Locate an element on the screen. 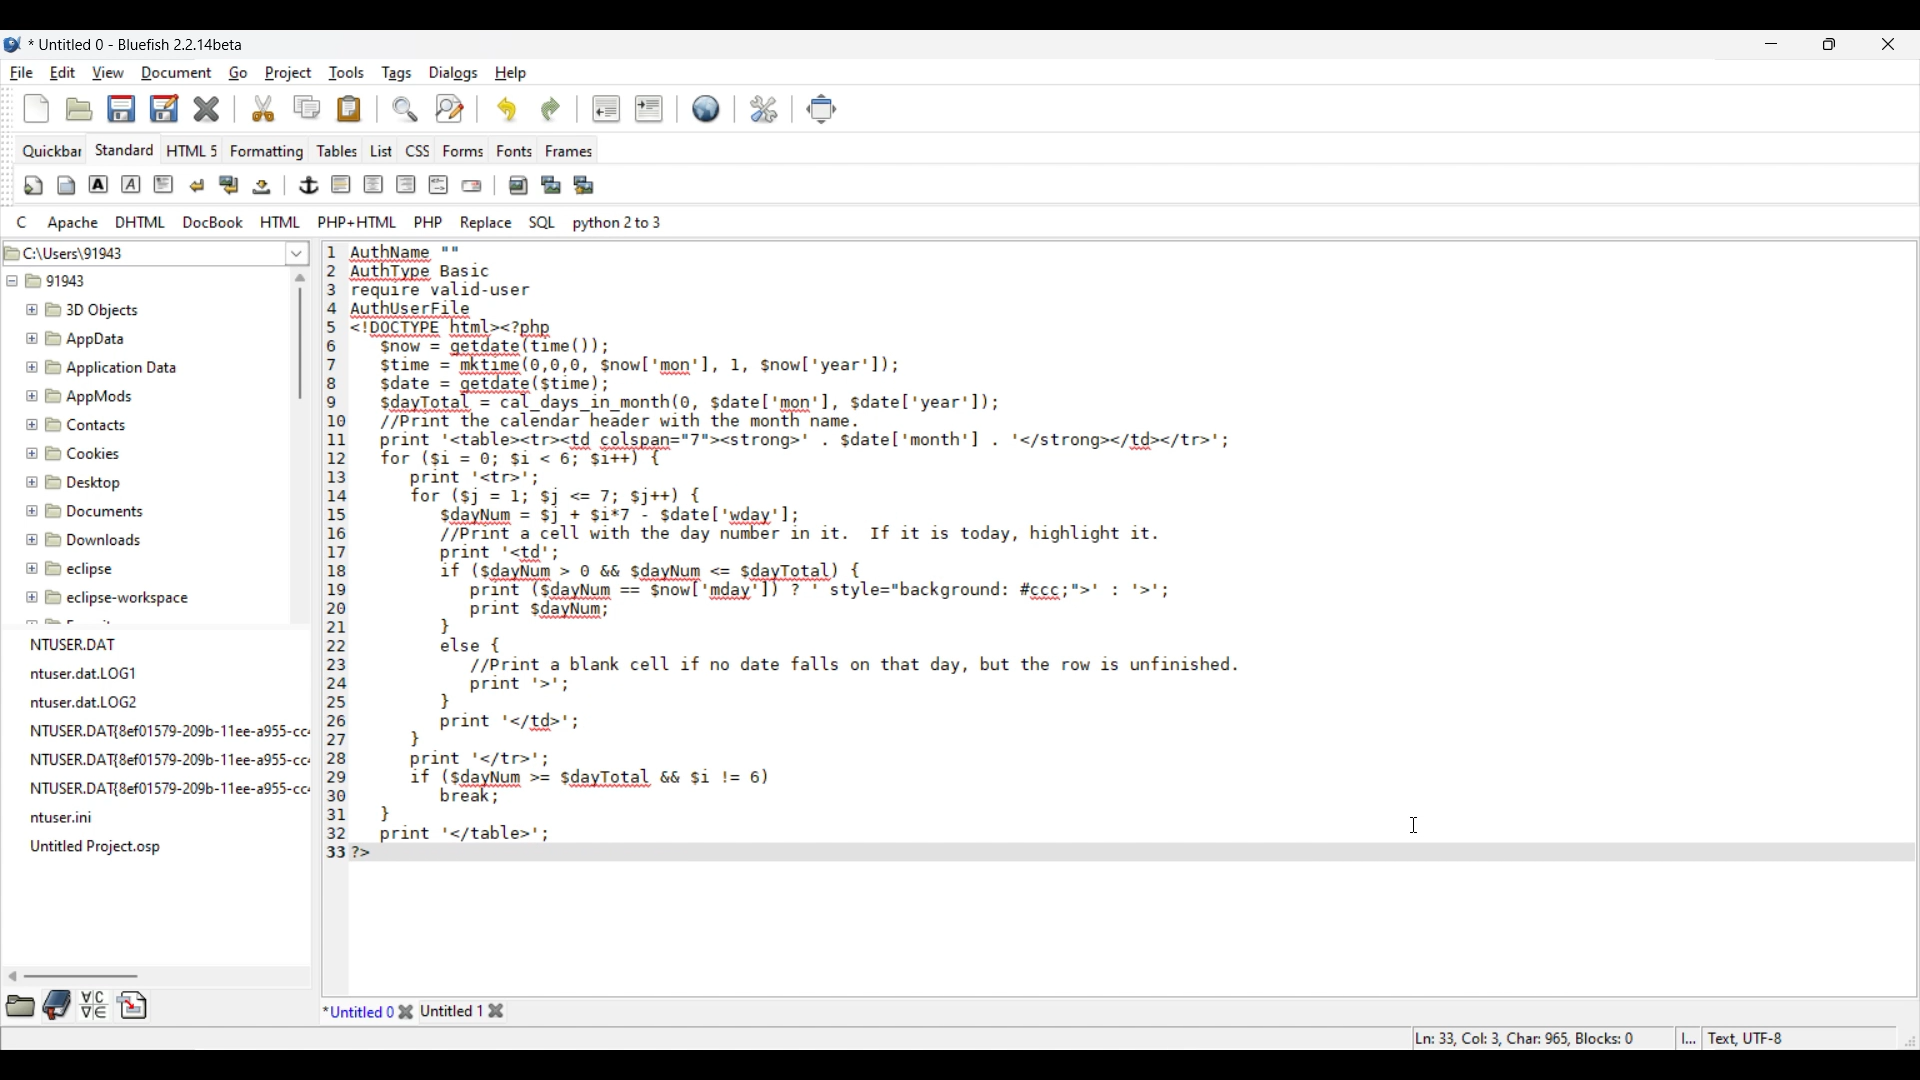  Go menu is located at coordinates (238, 72).